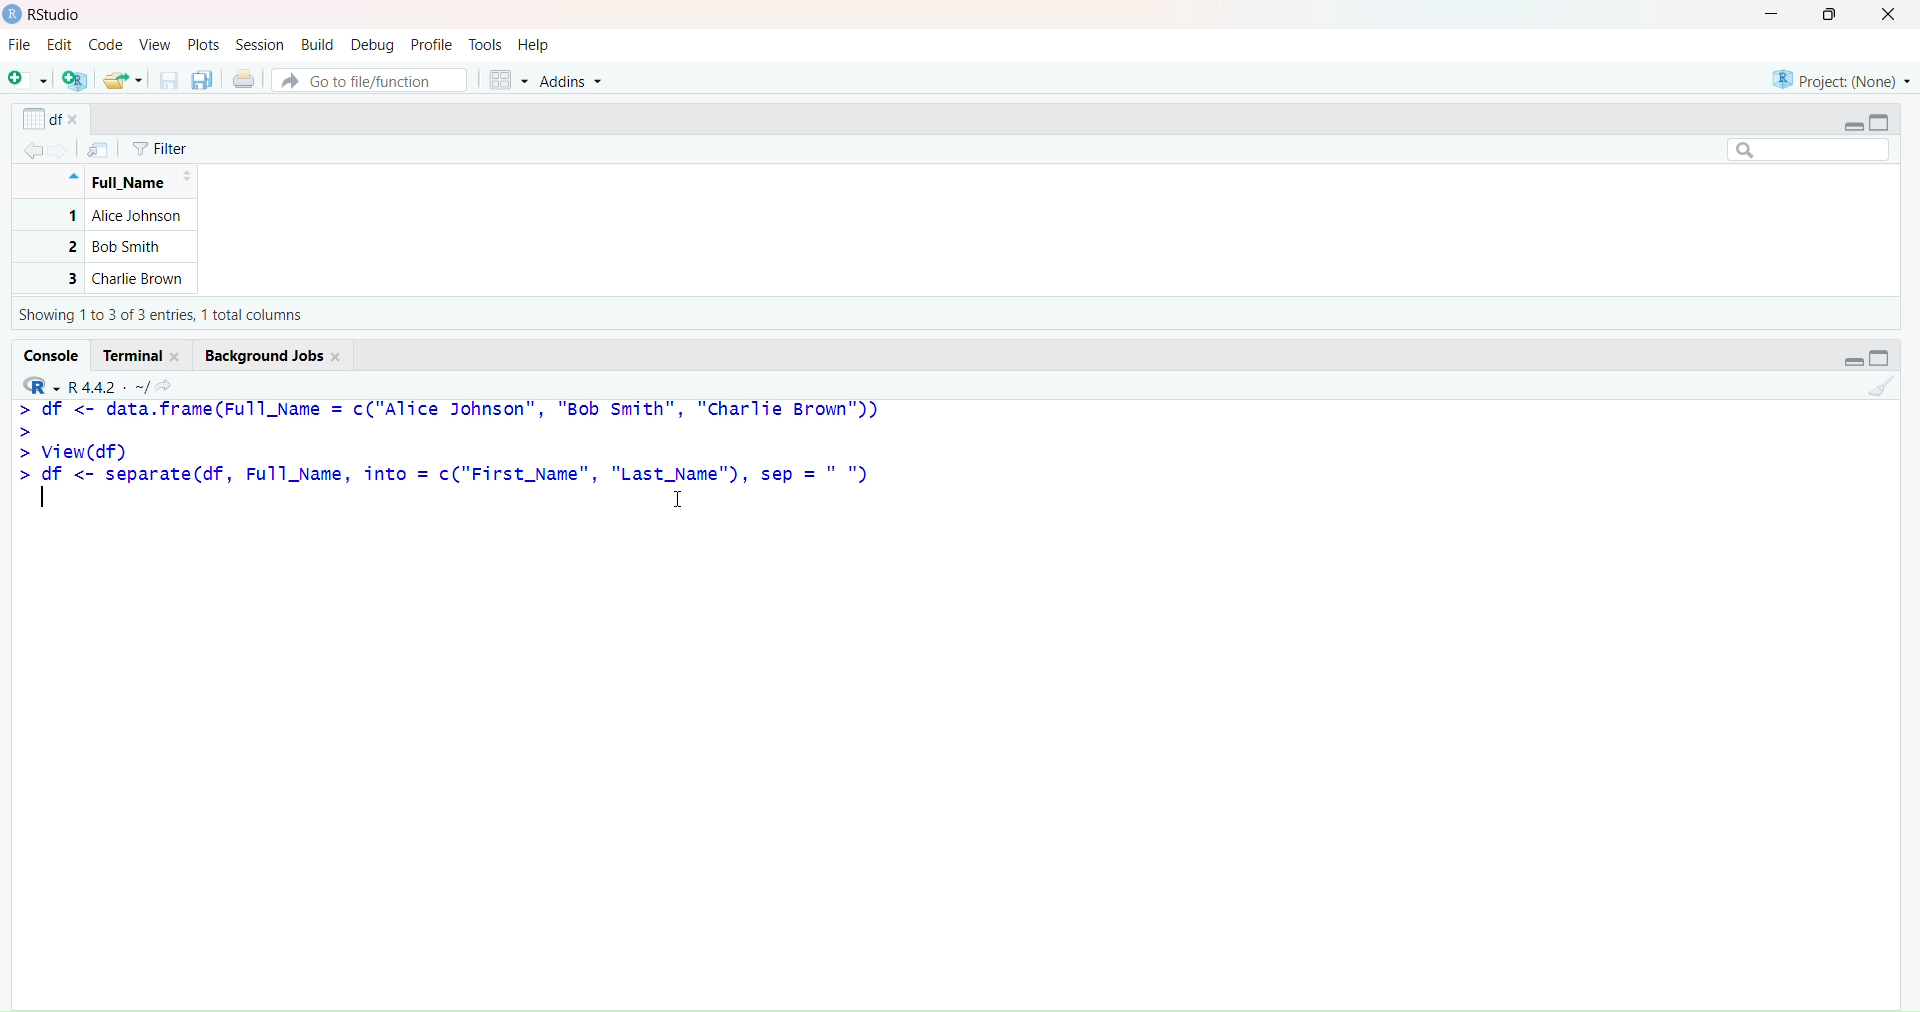 This screenshot has width=1920, height=1012. Describe the element at coordinates (1806, 151) in the screenshot. I see `Search bar` at that location.